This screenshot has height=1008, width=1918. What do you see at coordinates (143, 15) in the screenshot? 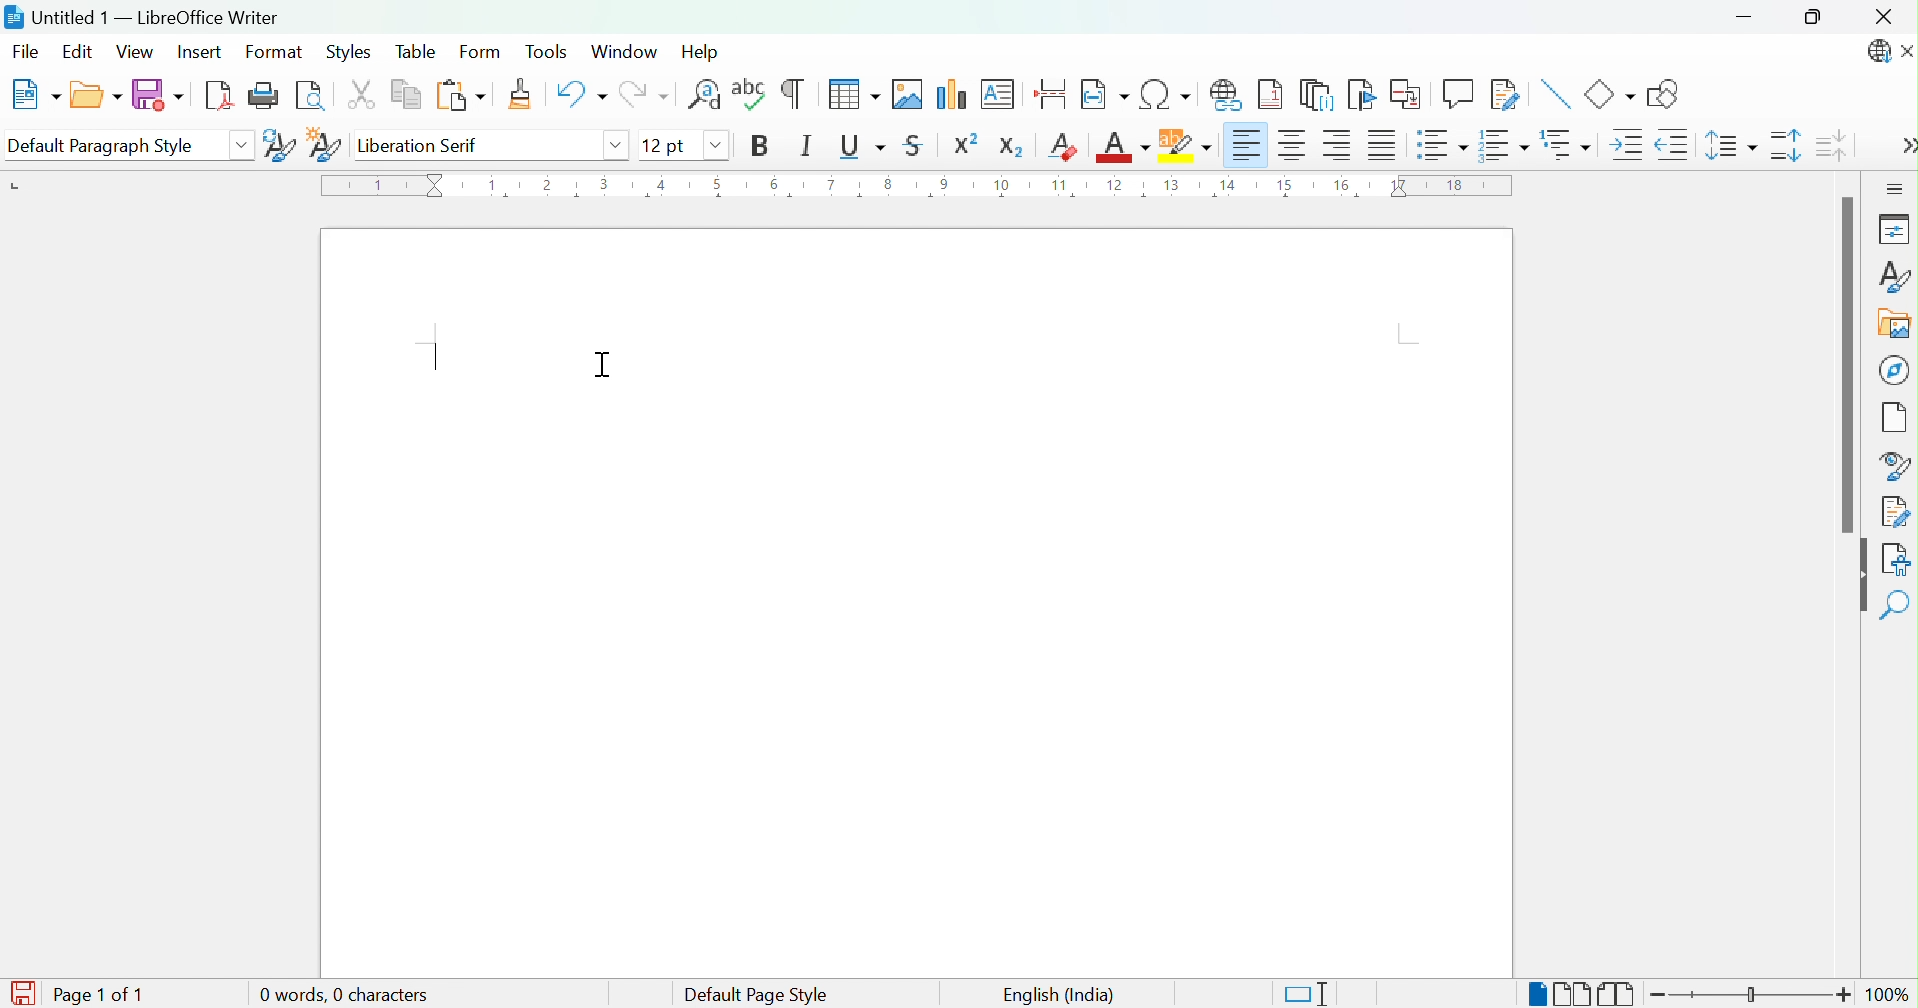
I see `Untitled 1 - LibreOffice Writer` at bounding box center [143, 15].